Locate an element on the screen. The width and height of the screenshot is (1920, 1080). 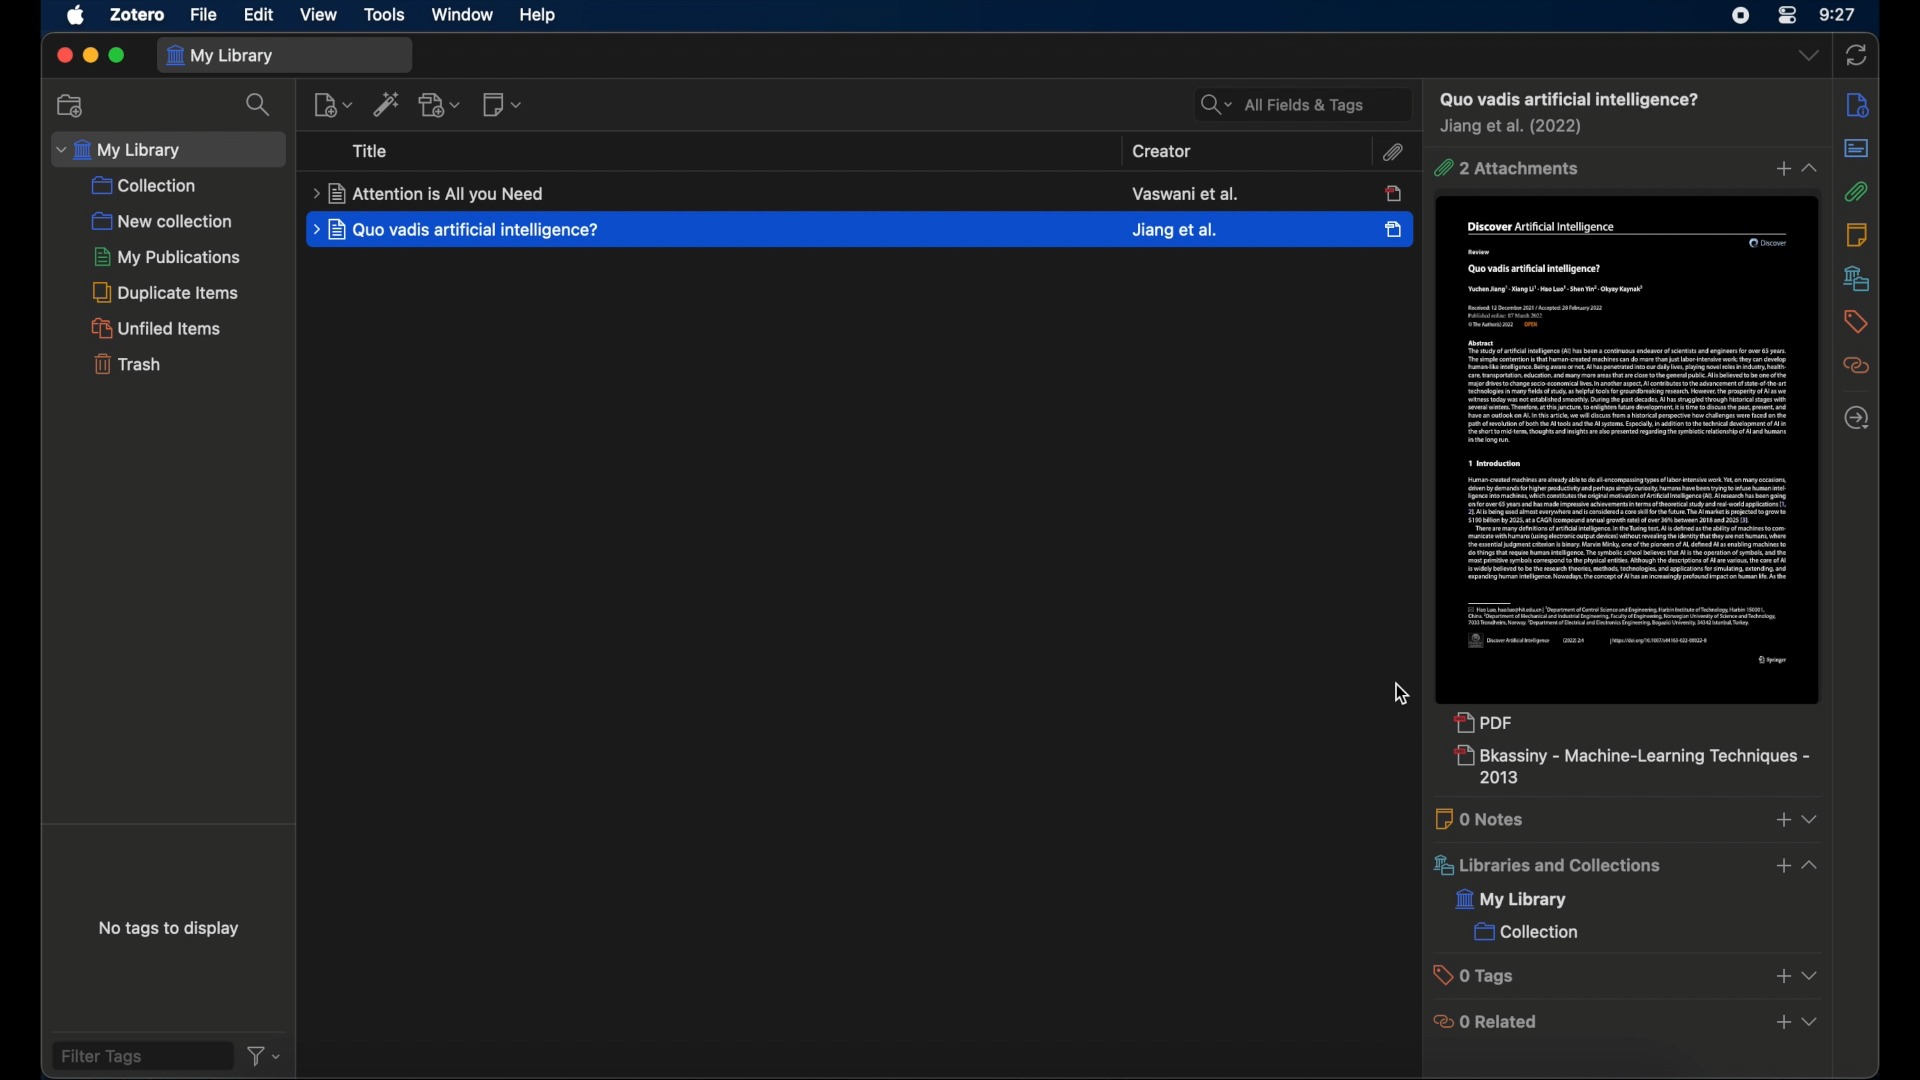
sync is located at coordinates (1856, 54).